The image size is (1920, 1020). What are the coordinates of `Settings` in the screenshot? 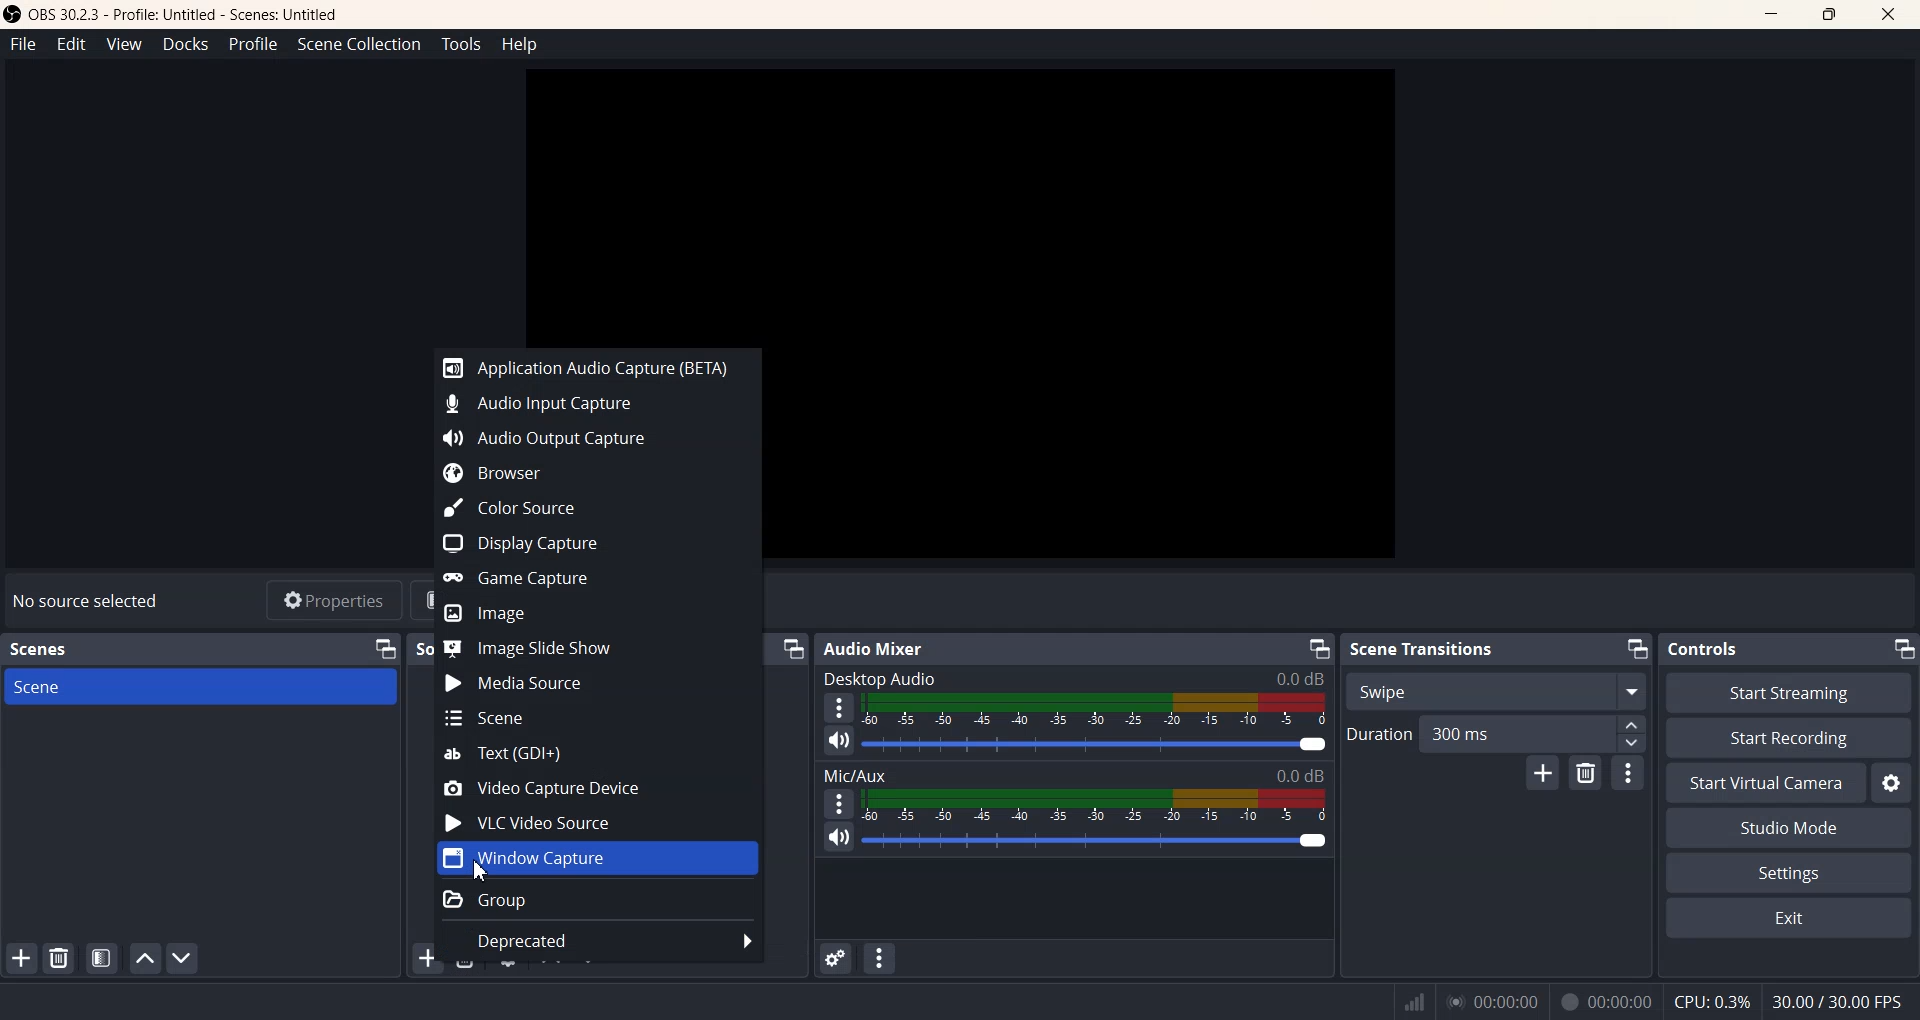 It's located at (1889, 783).